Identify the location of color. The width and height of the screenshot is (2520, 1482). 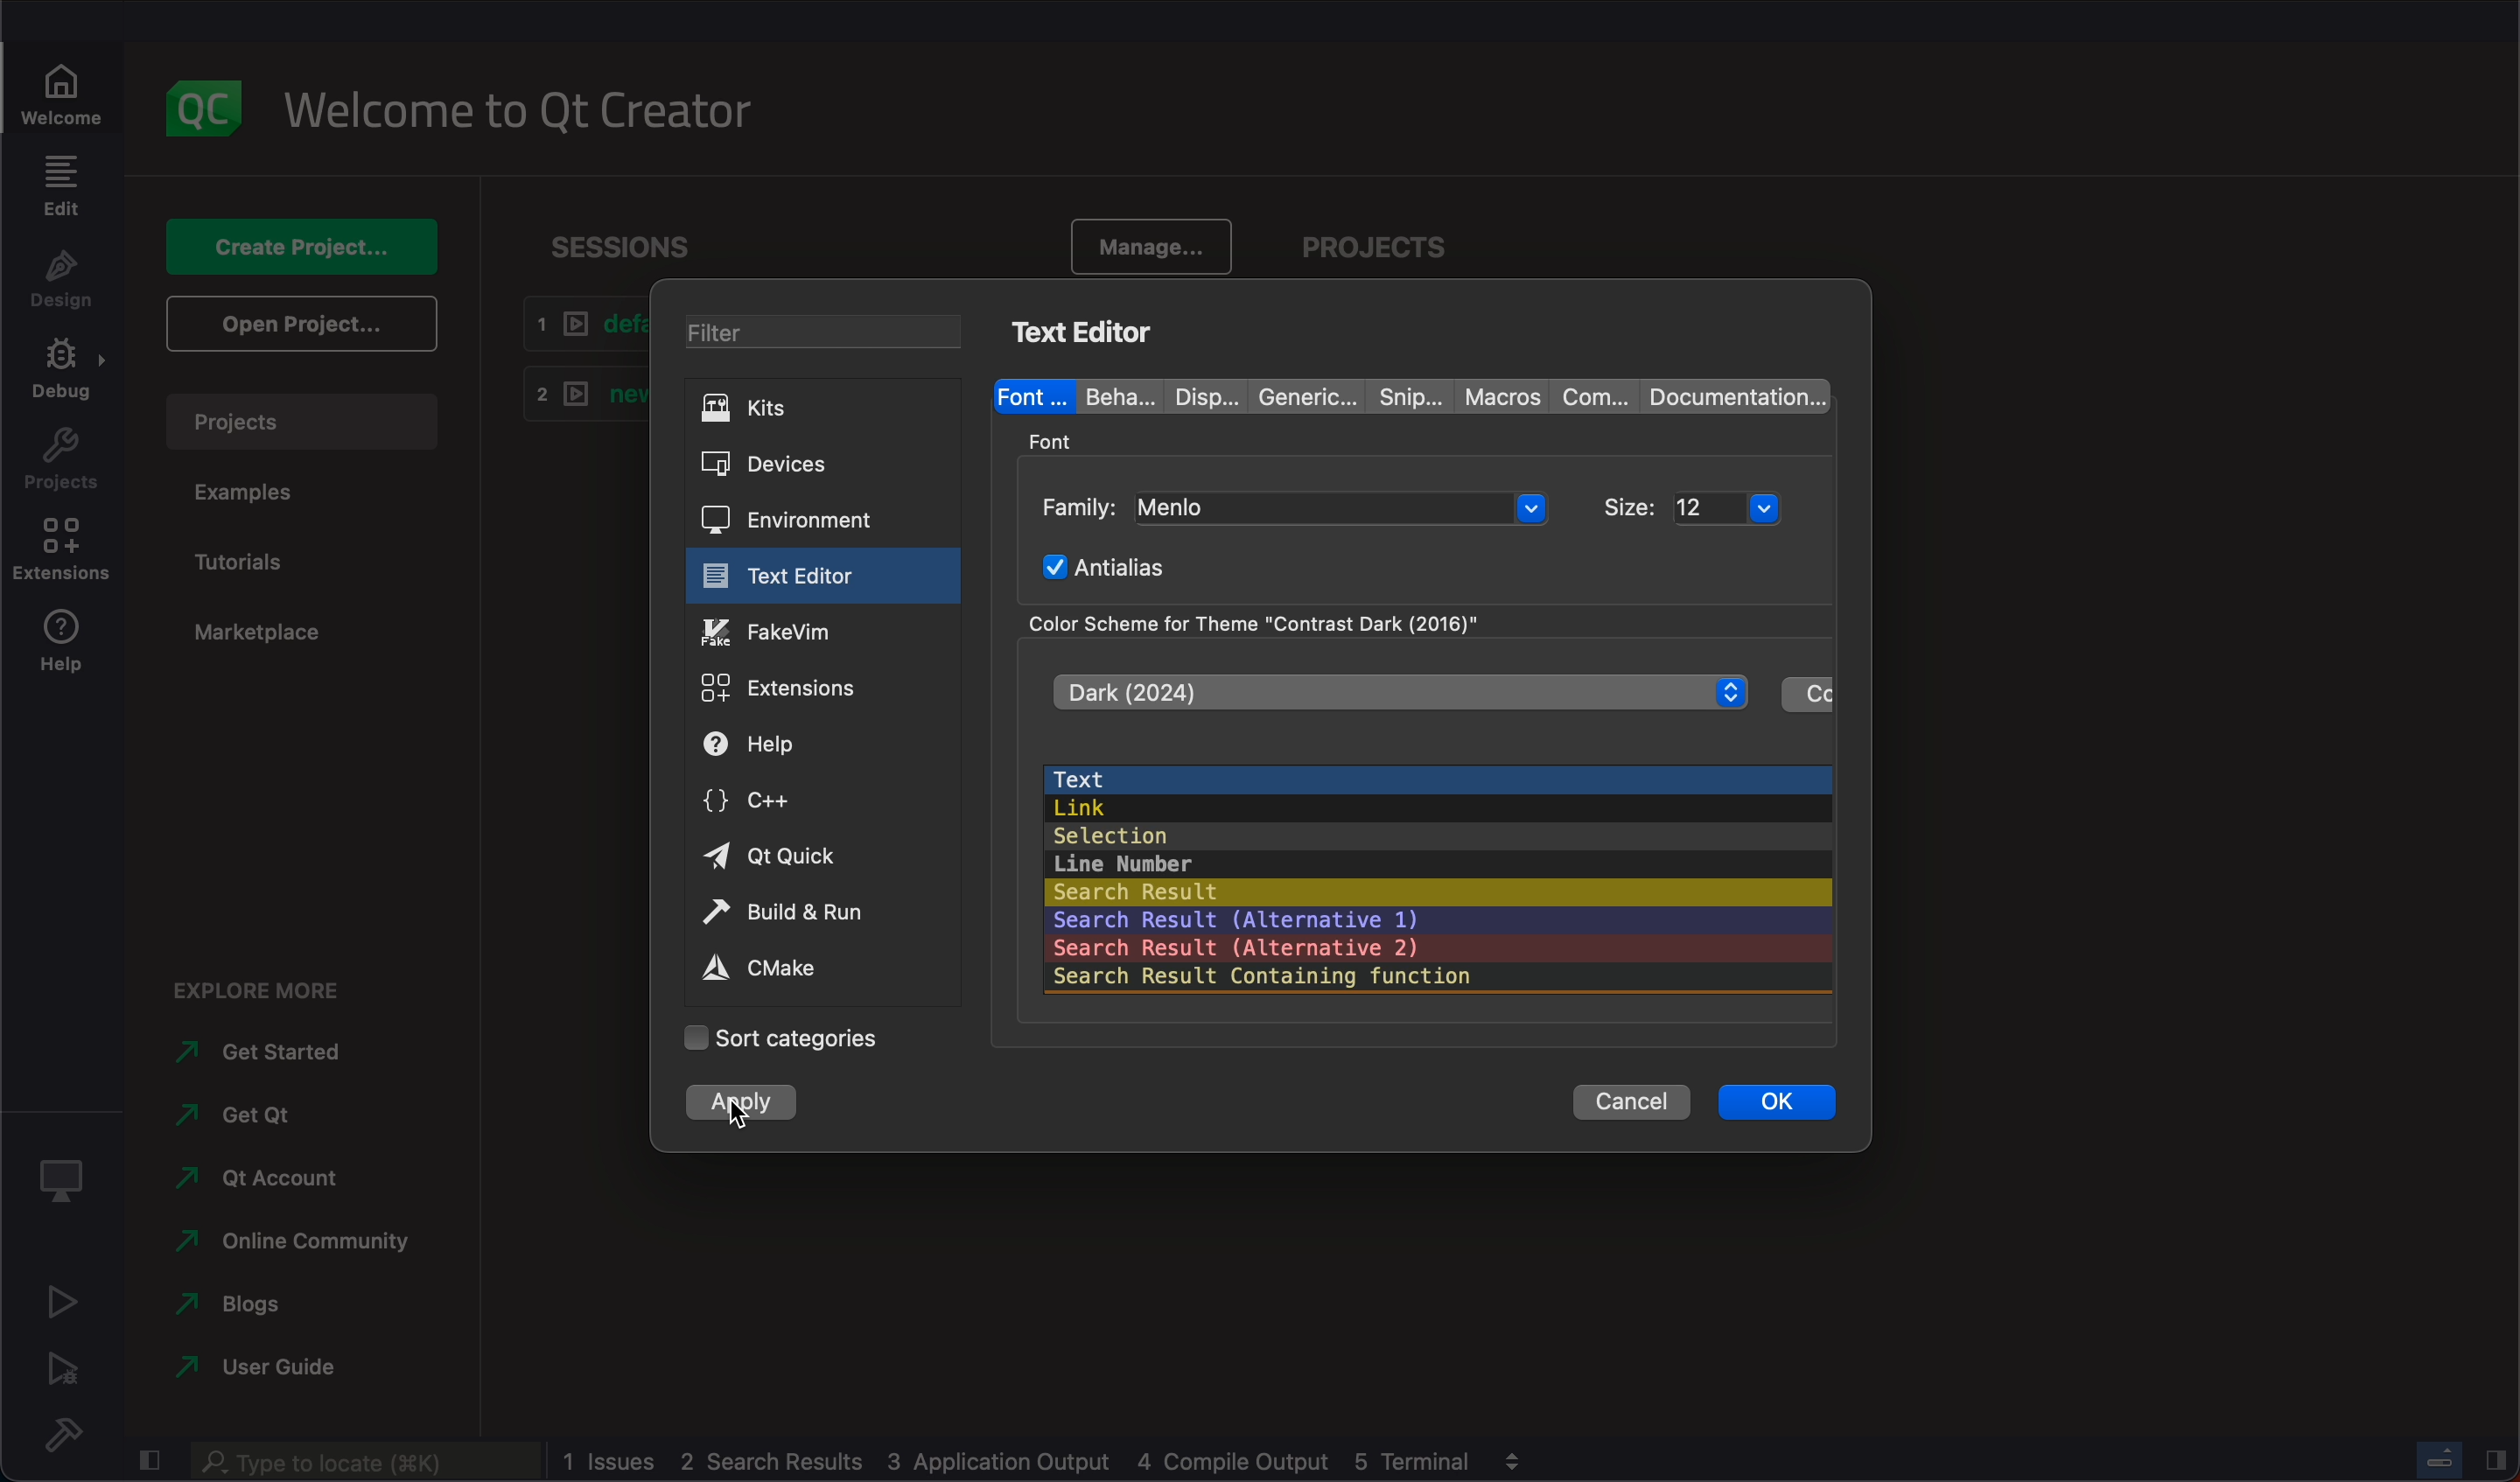
(1807, 696).